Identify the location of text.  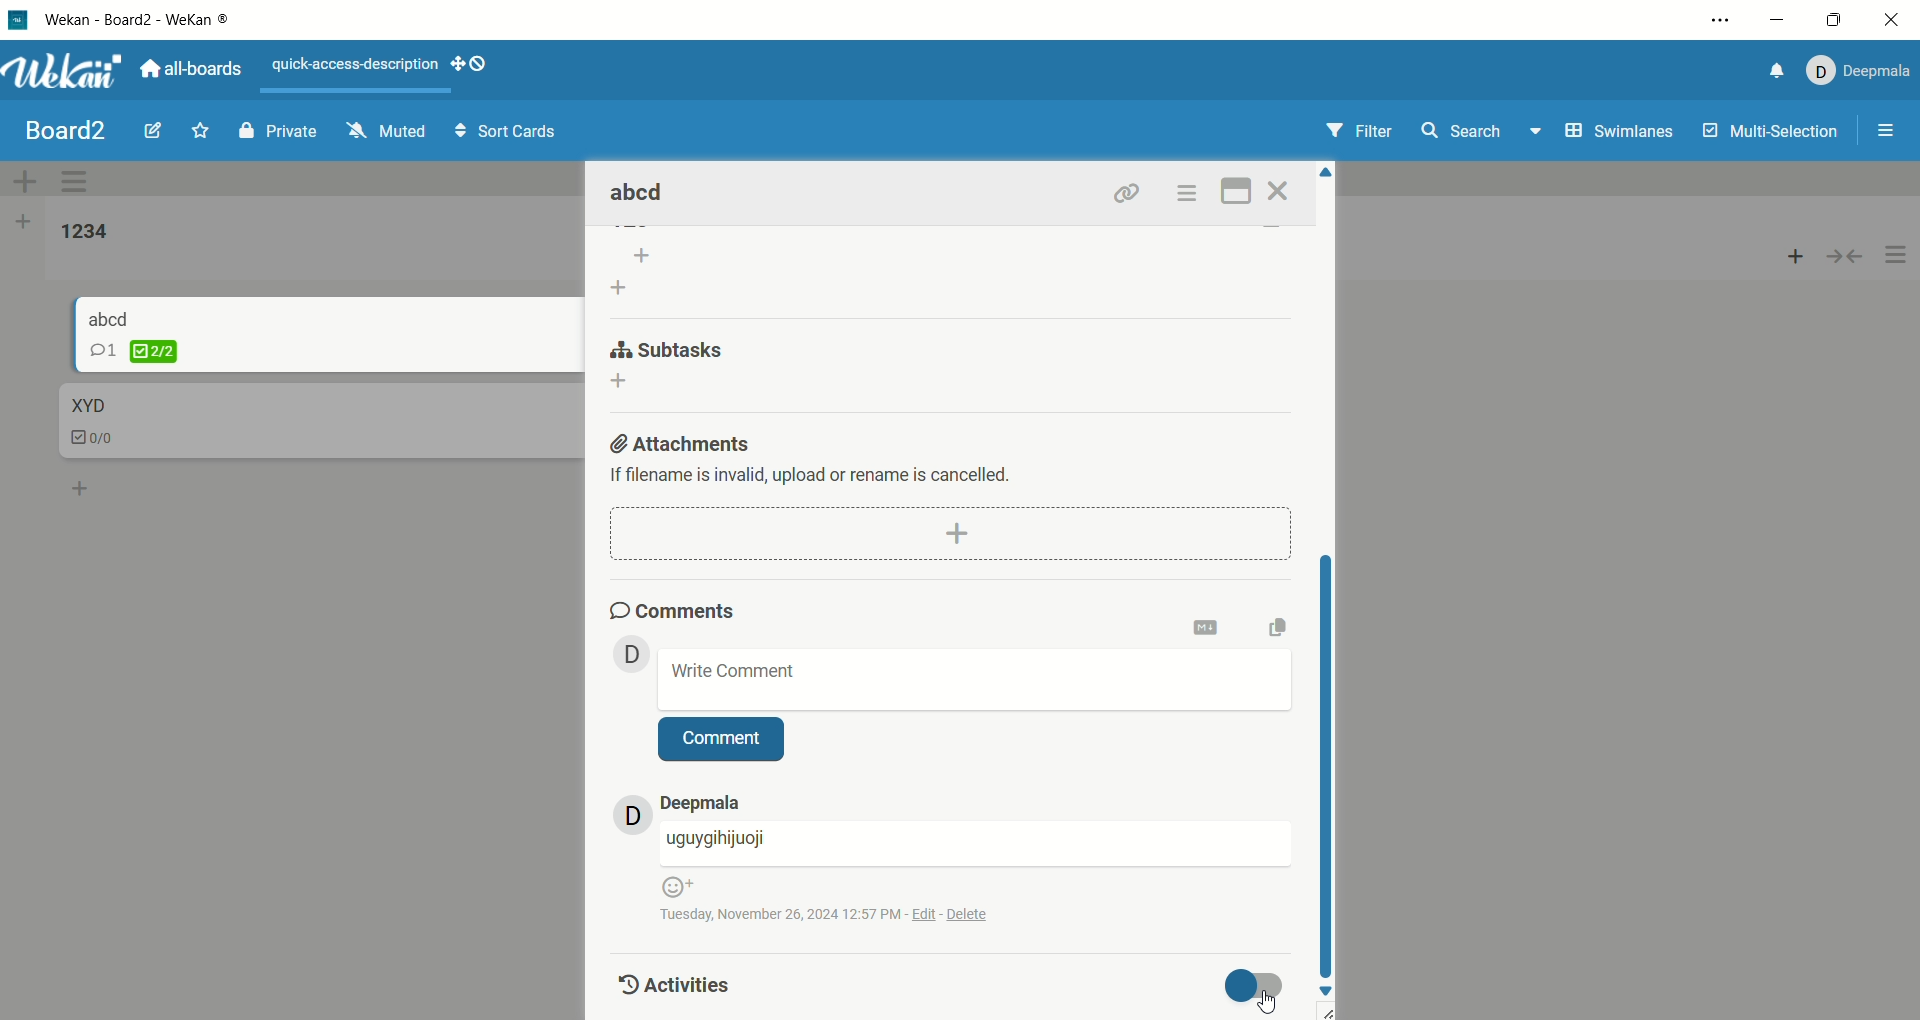
(823, 477).